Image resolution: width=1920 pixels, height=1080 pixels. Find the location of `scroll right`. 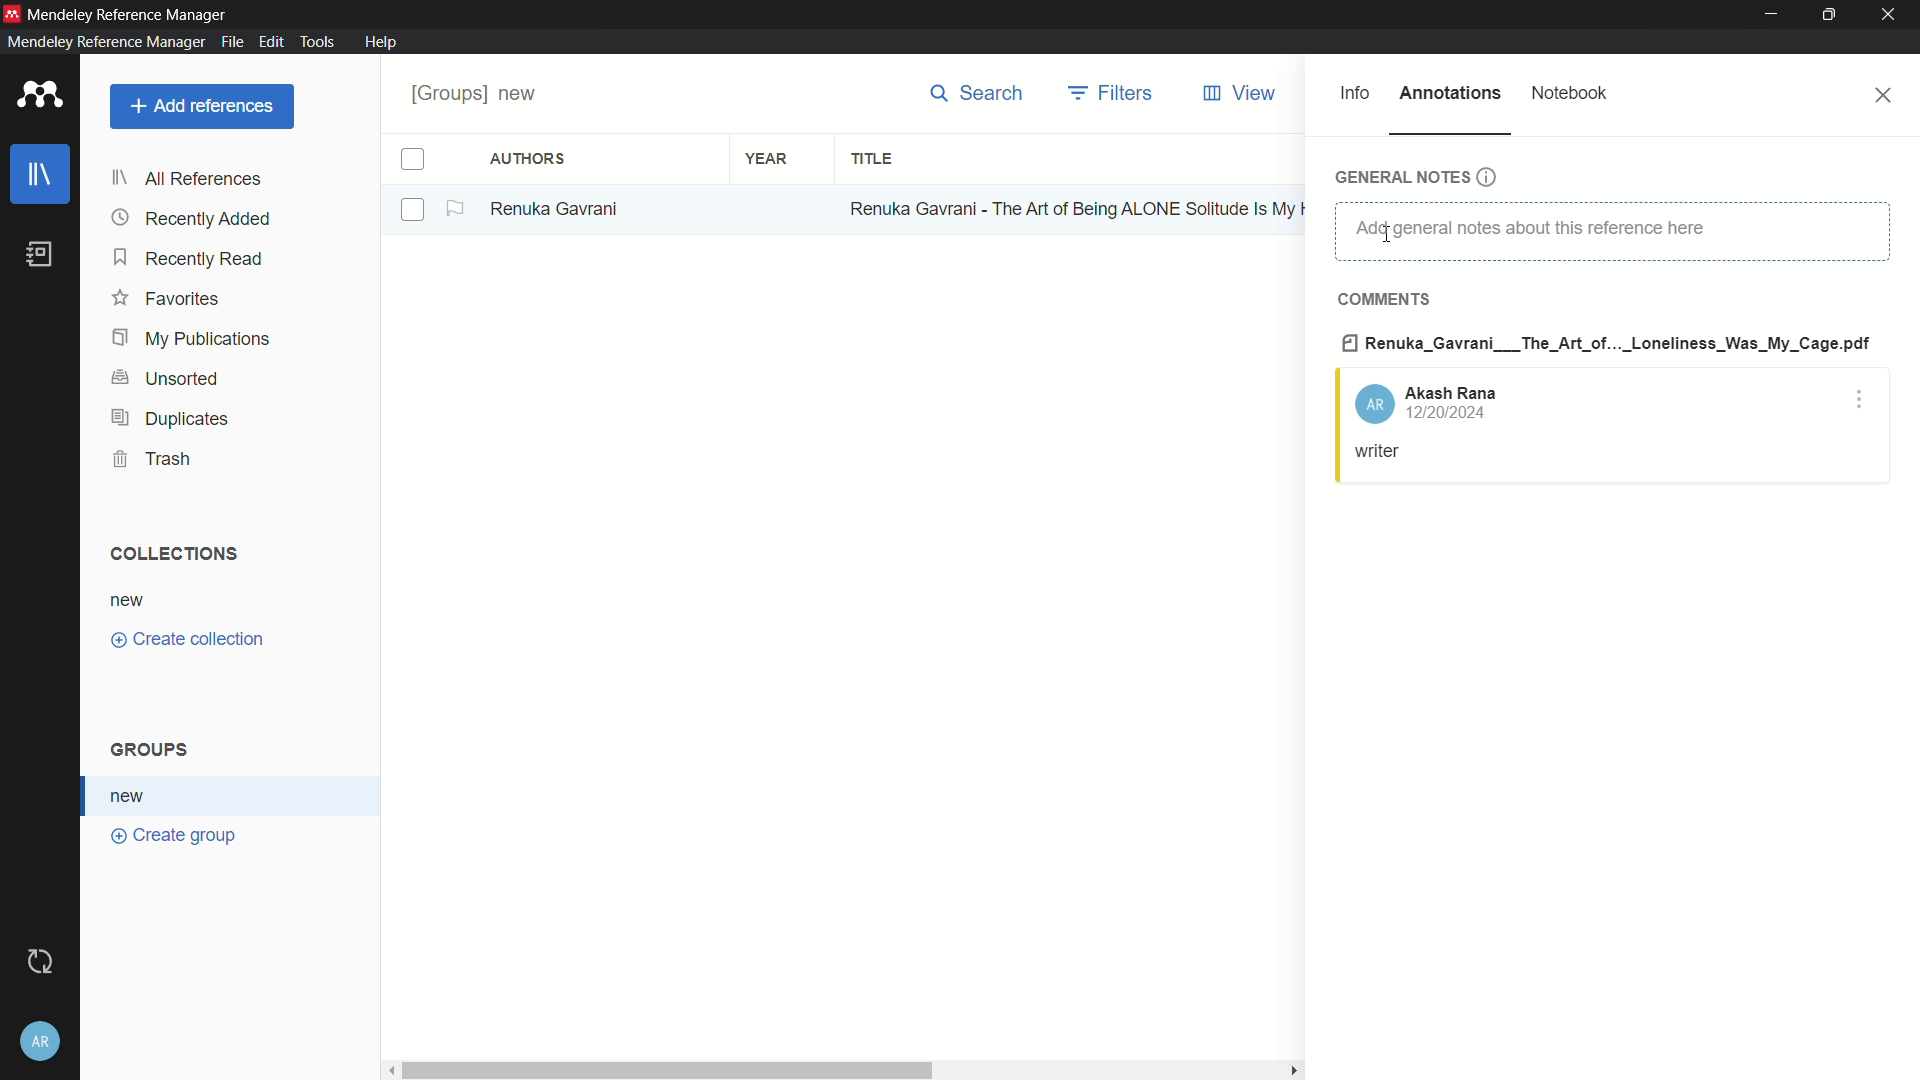

scroll right is located at coordinates (1290, 1070).